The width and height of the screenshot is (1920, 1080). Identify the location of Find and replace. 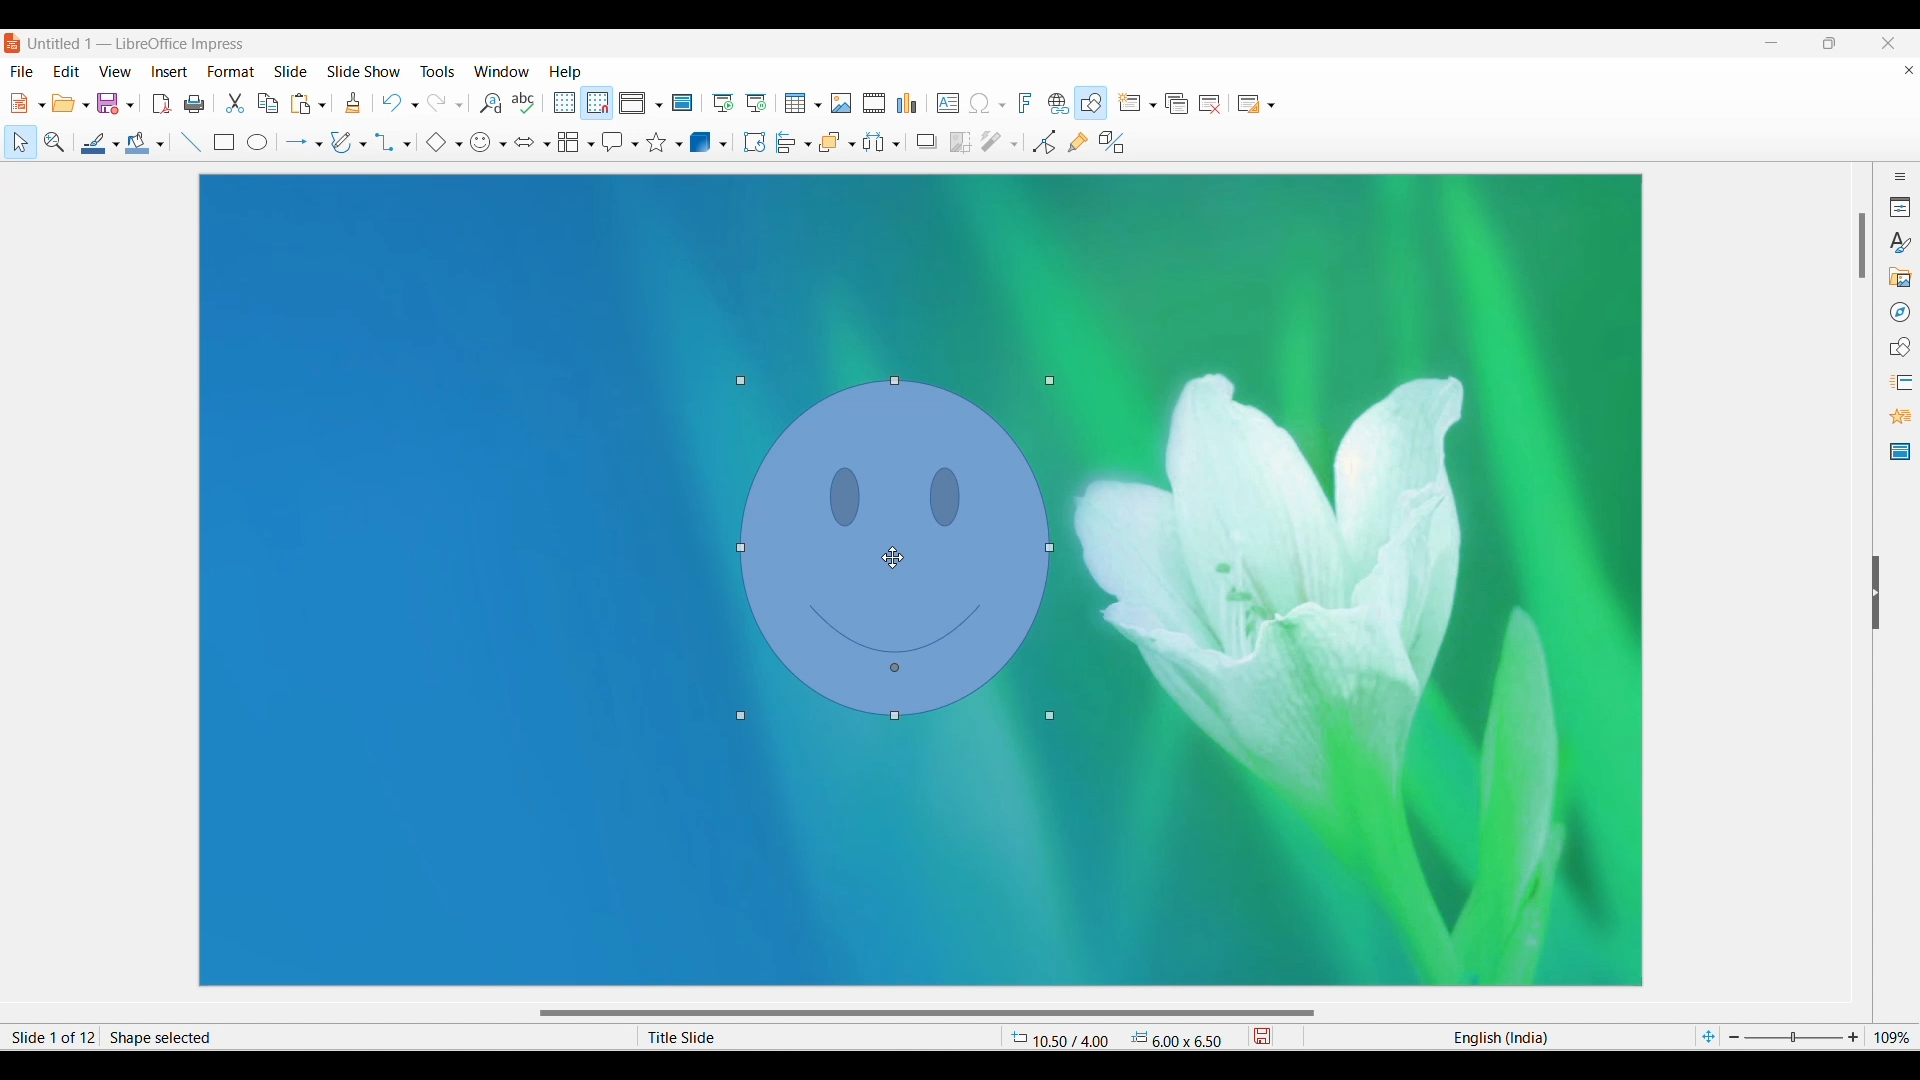
(490, 103).